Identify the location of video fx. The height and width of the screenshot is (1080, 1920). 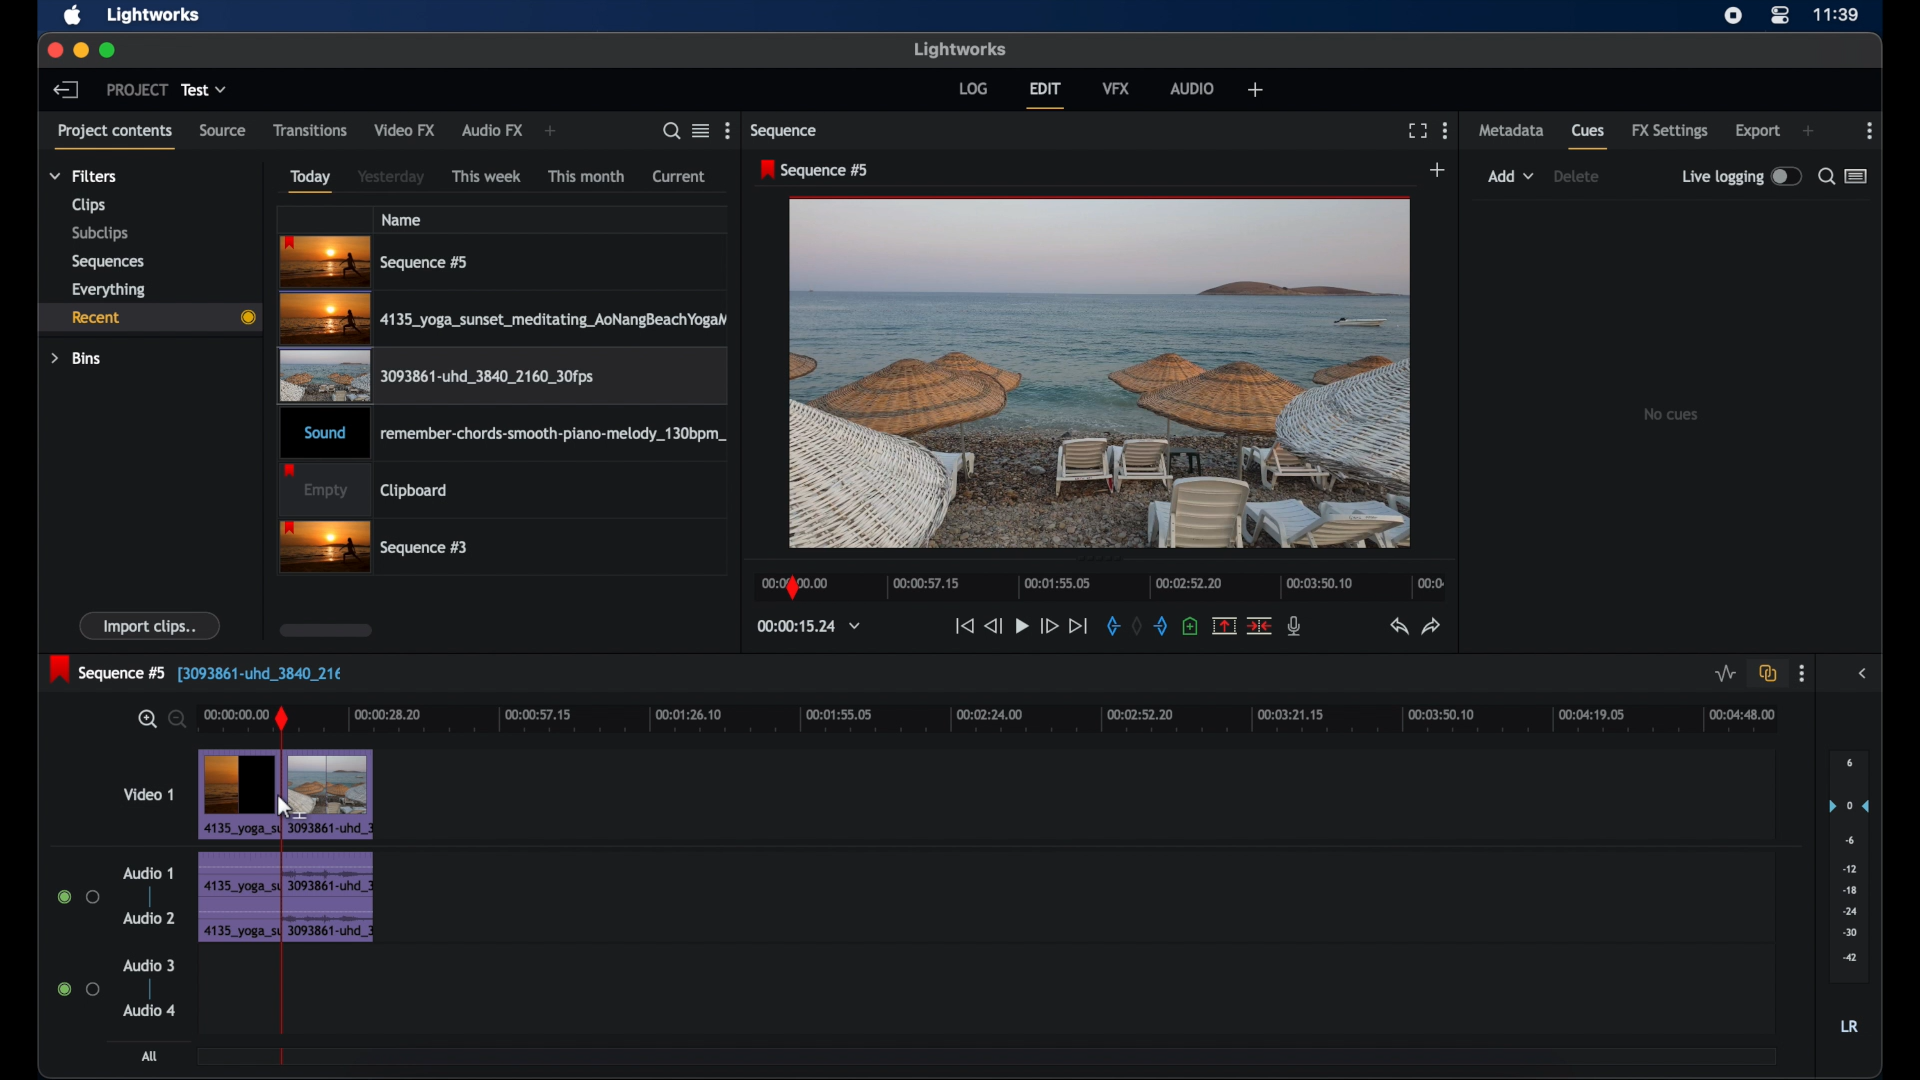
(407, 131).